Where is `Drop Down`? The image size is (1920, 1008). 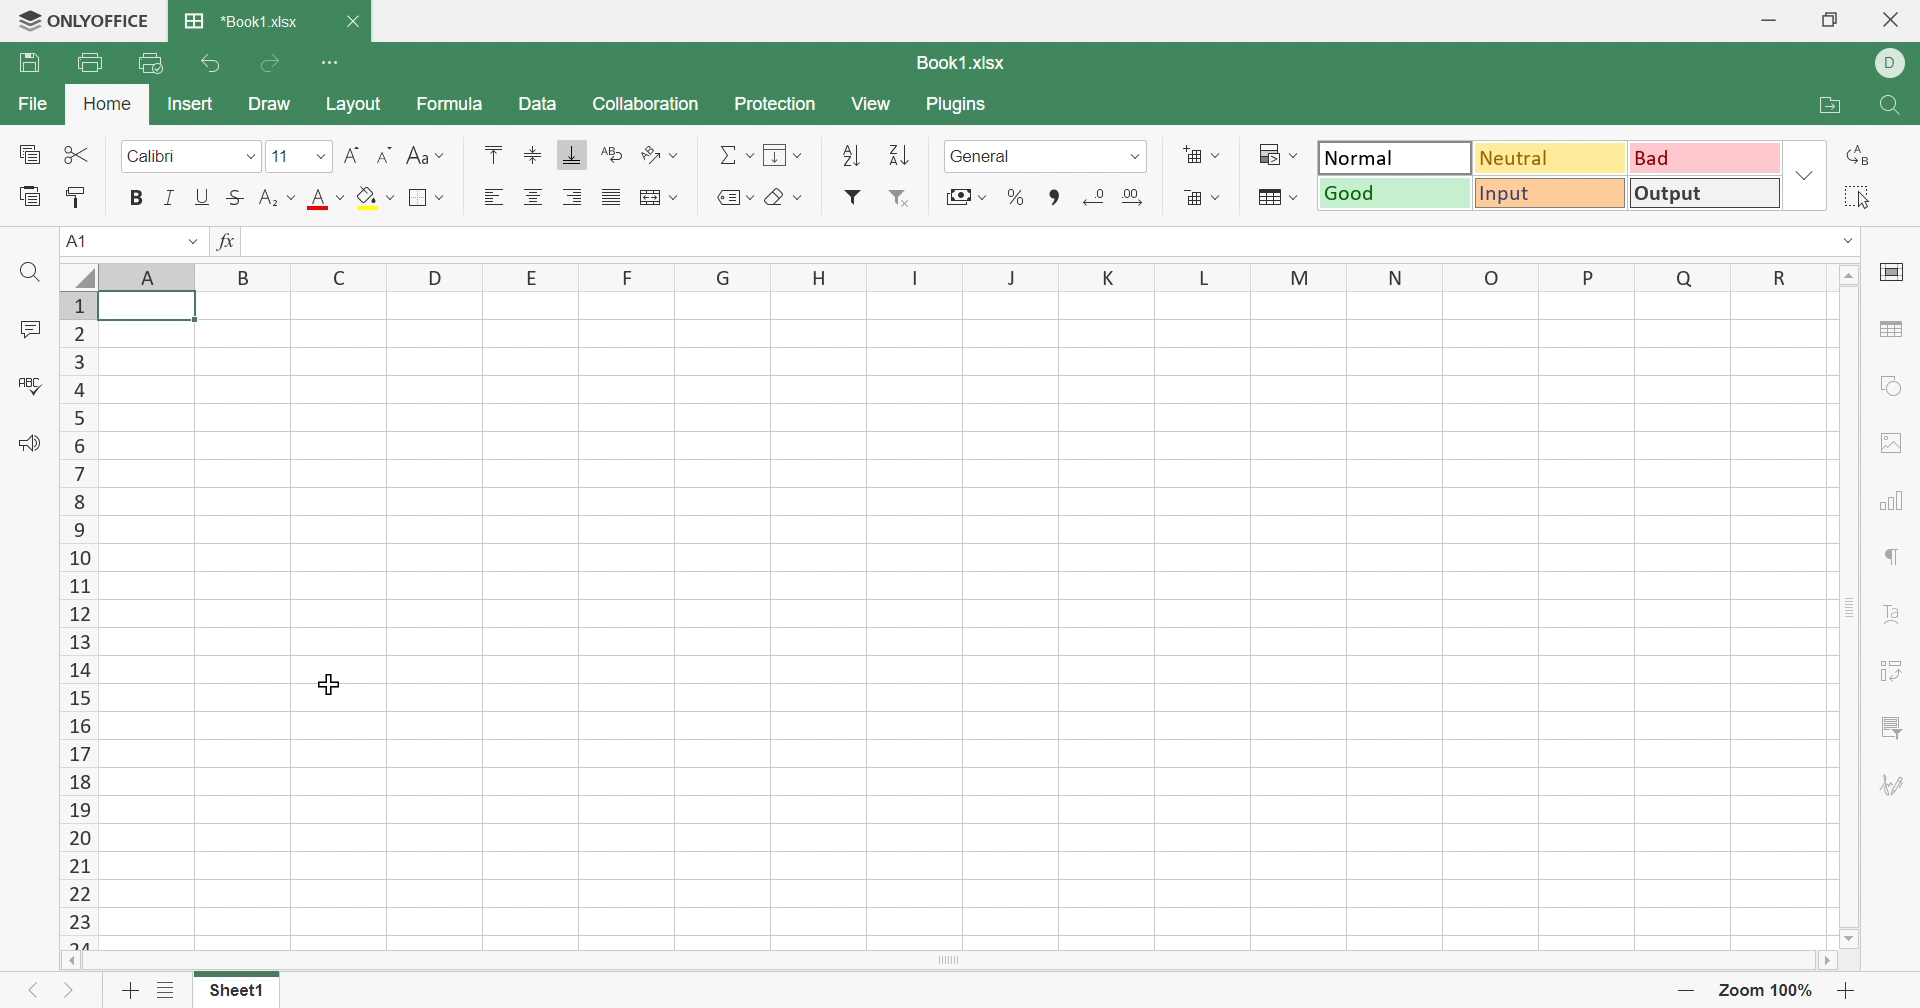 Drop Down is located at coordinates (1223, 197).